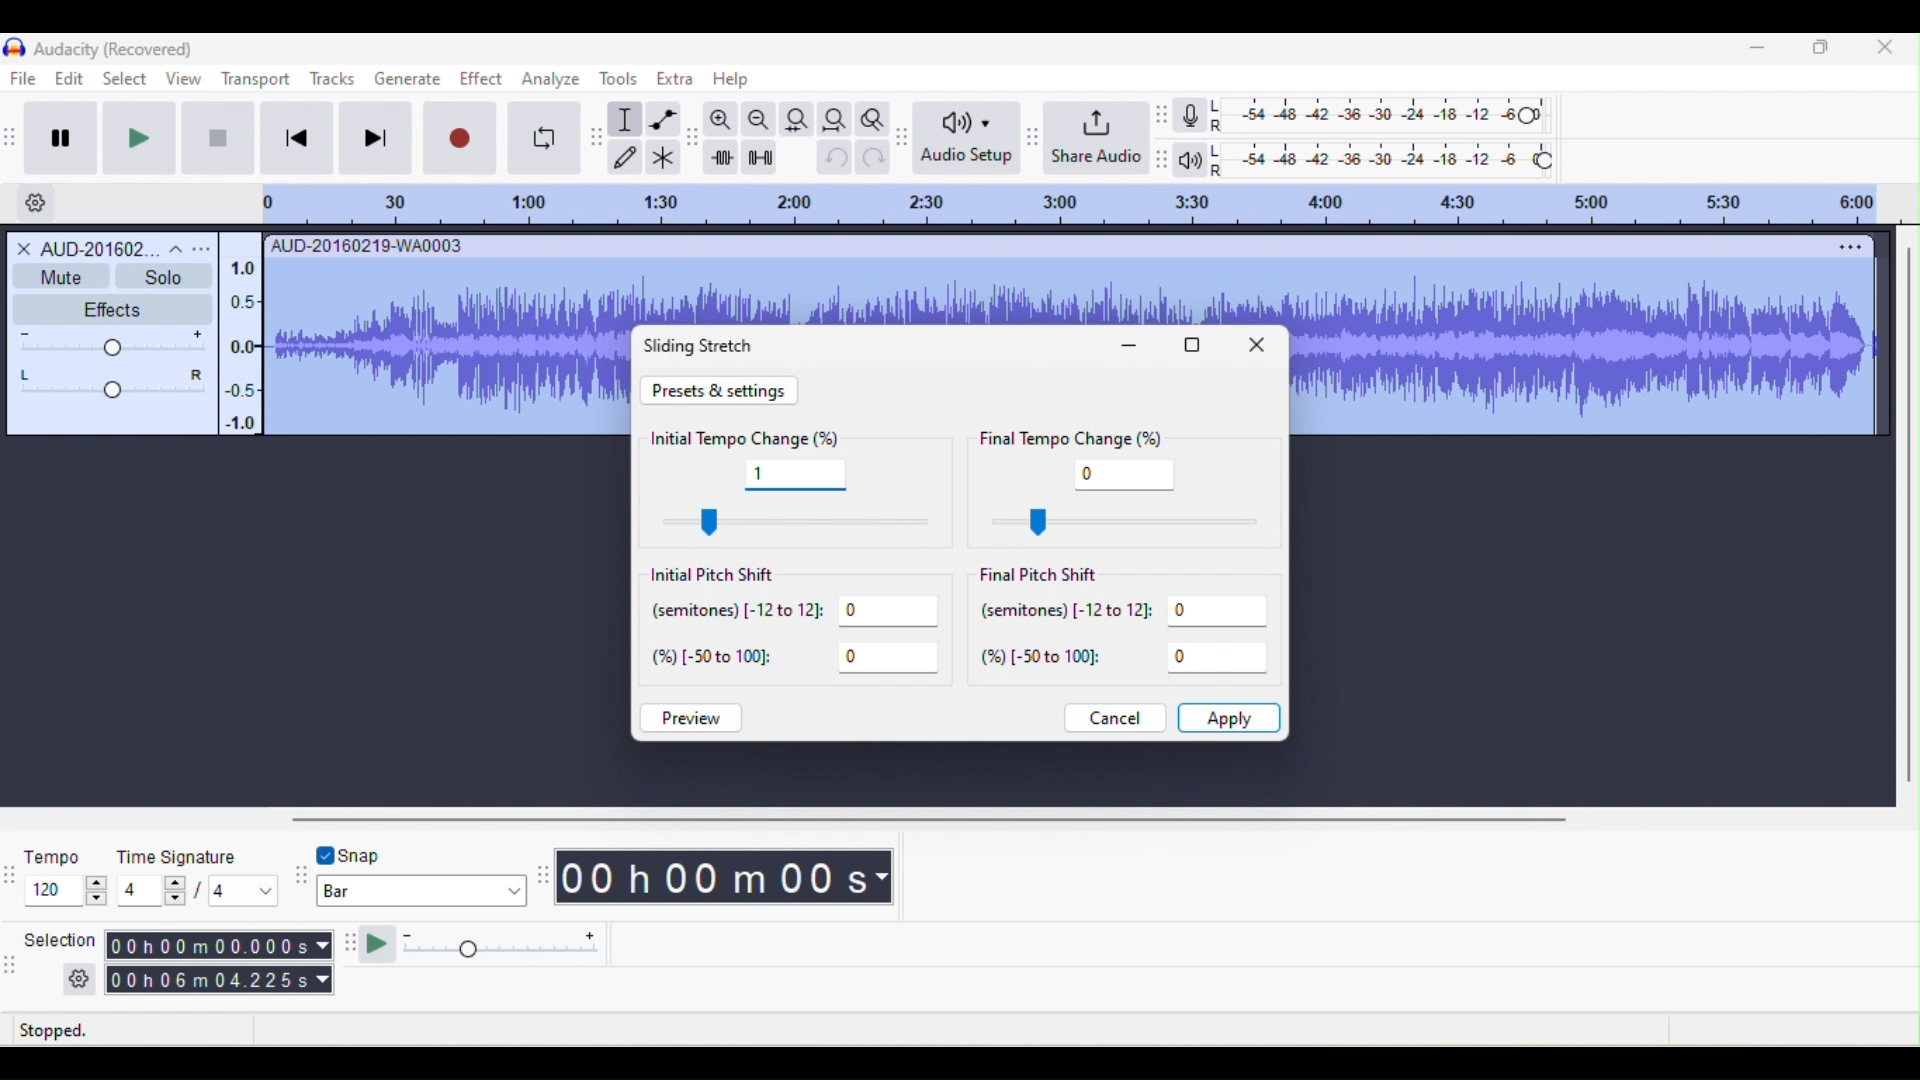 The height and width of the screenshot is (1080, 1920). I want to click on preset and settings, so click(722, 390).